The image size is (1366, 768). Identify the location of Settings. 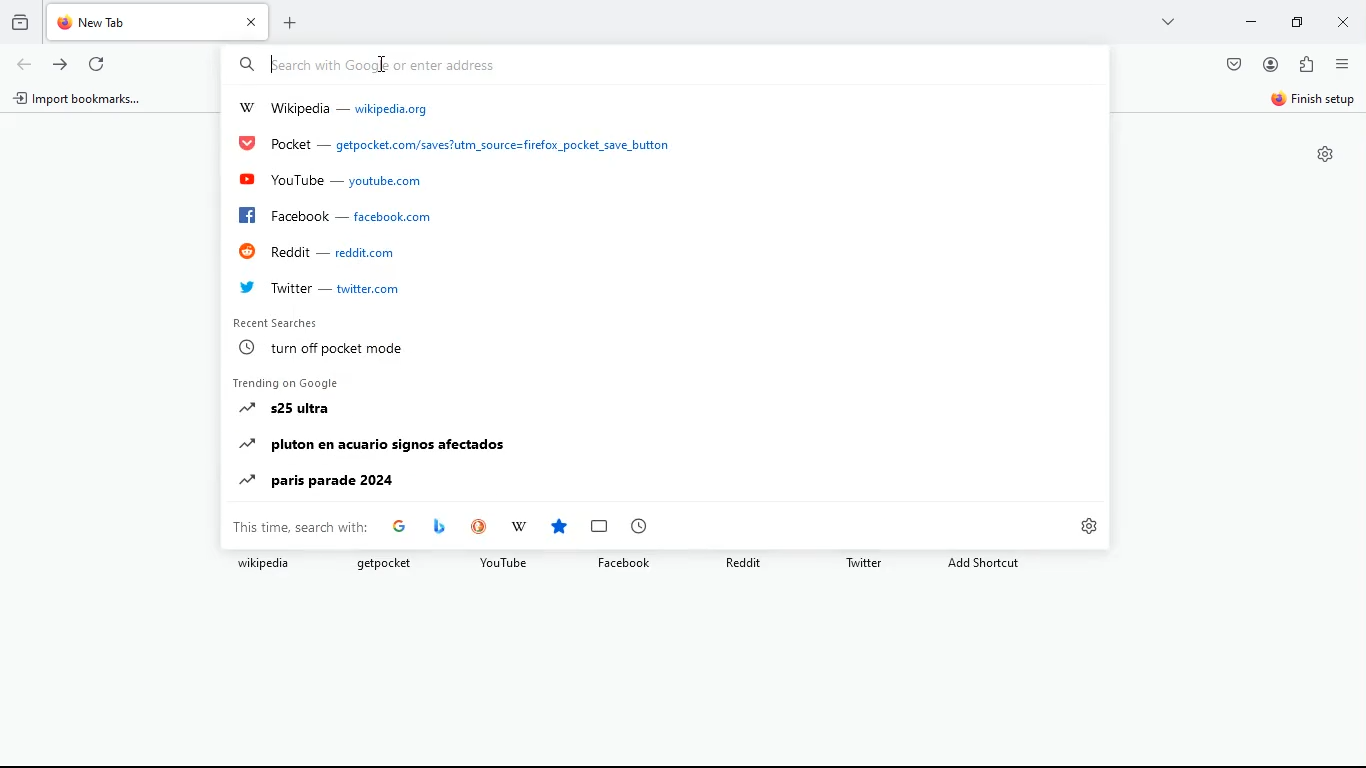
(1088, 527).